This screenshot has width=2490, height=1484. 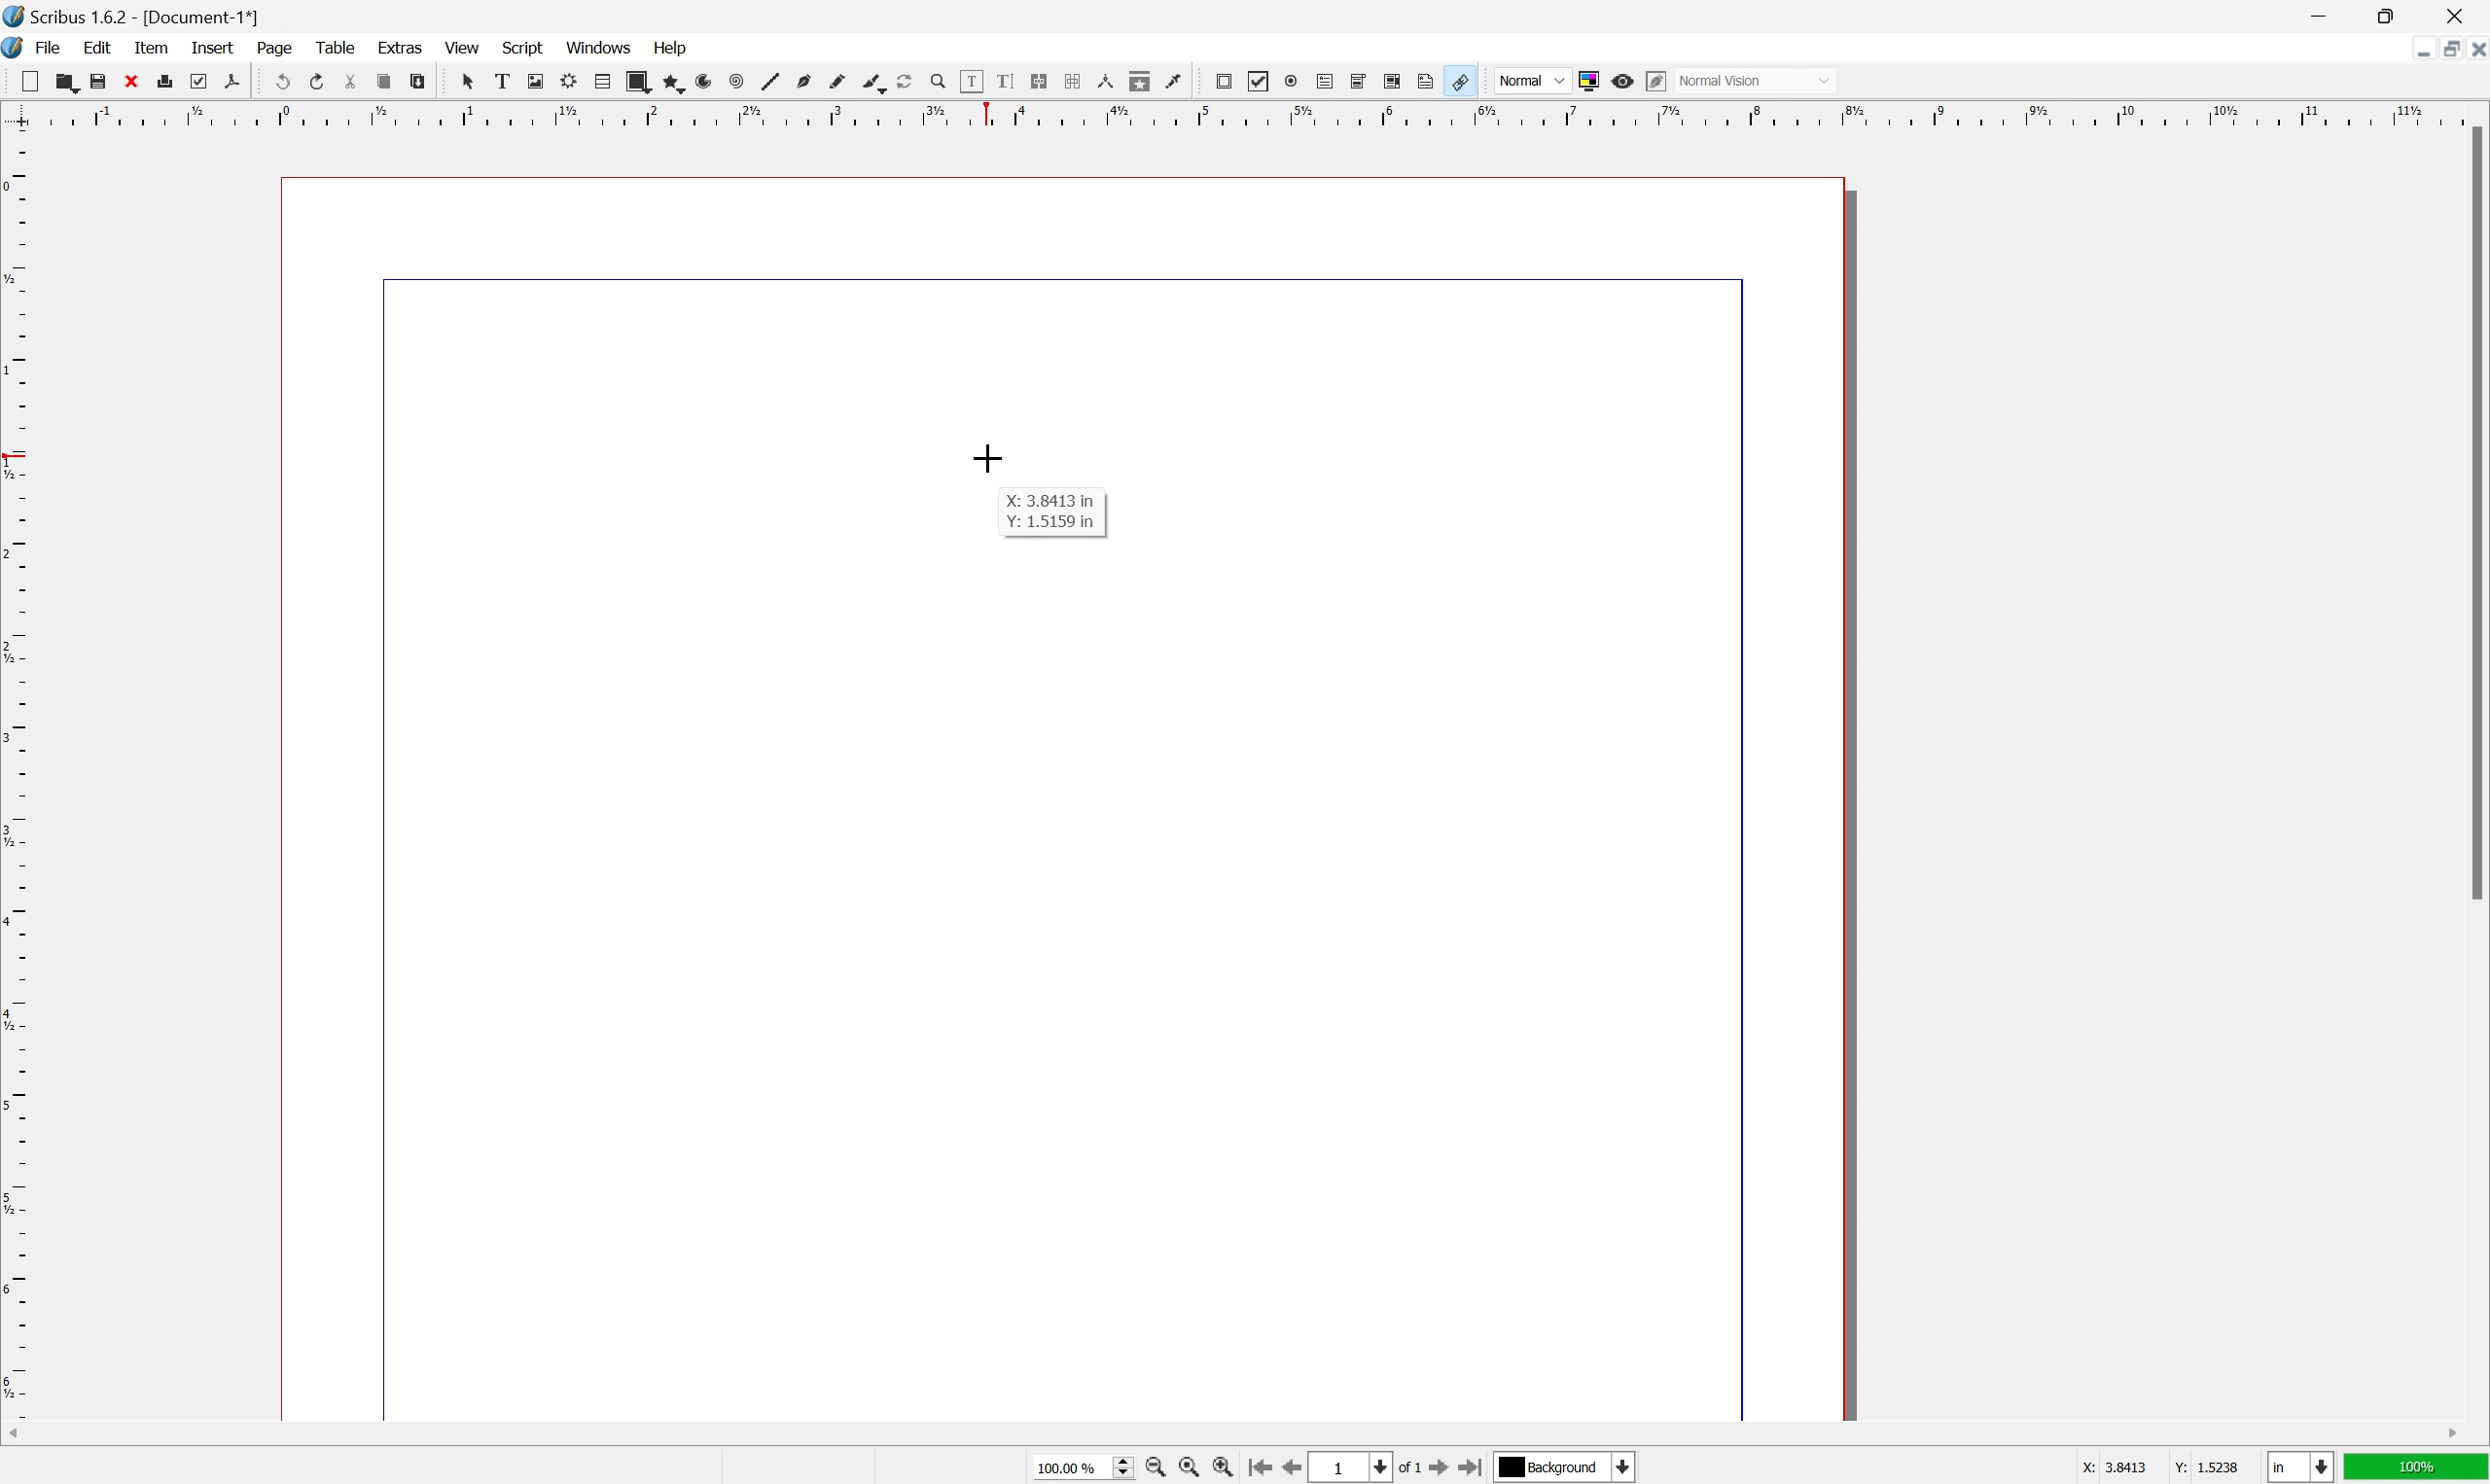 I want to click on link text frames, so click(x=1040, y=81).